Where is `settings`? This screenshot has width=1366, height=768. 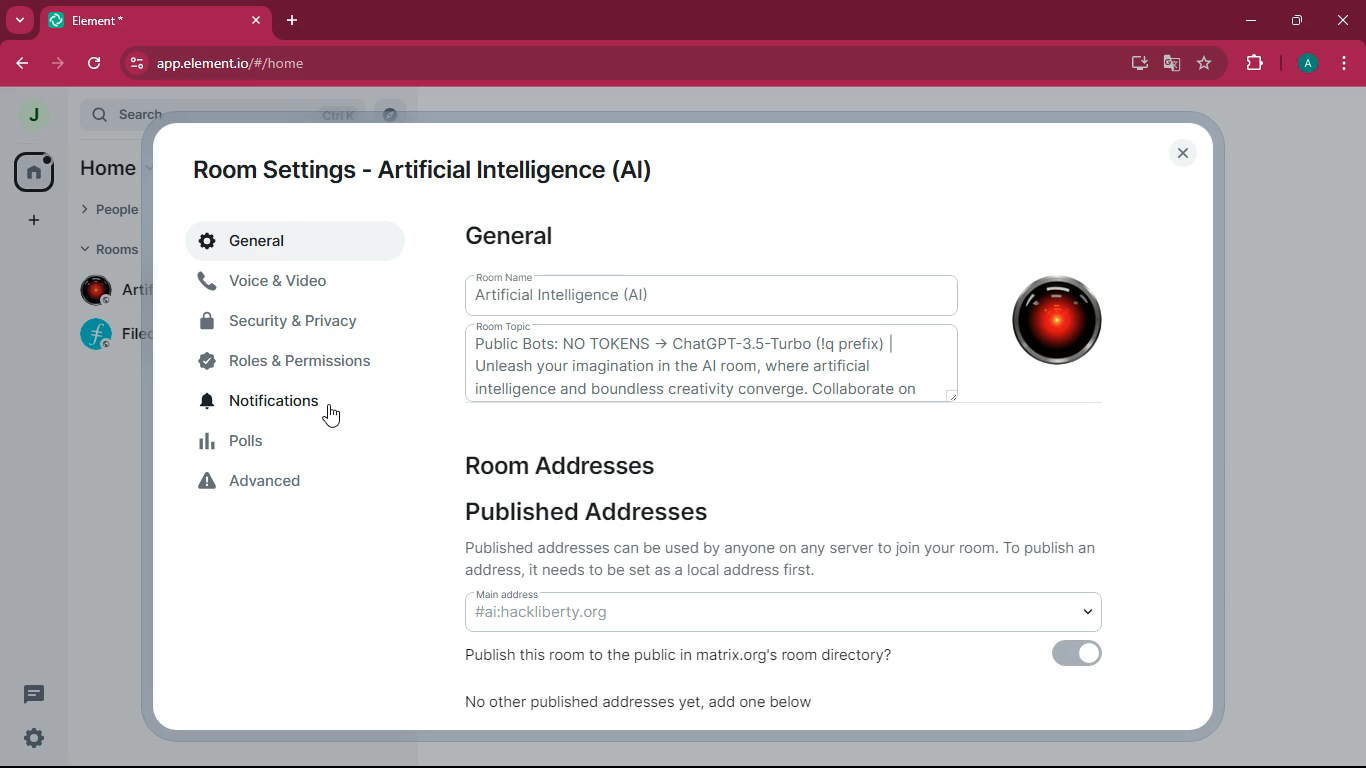 settings is located at coordinates (36, 740).